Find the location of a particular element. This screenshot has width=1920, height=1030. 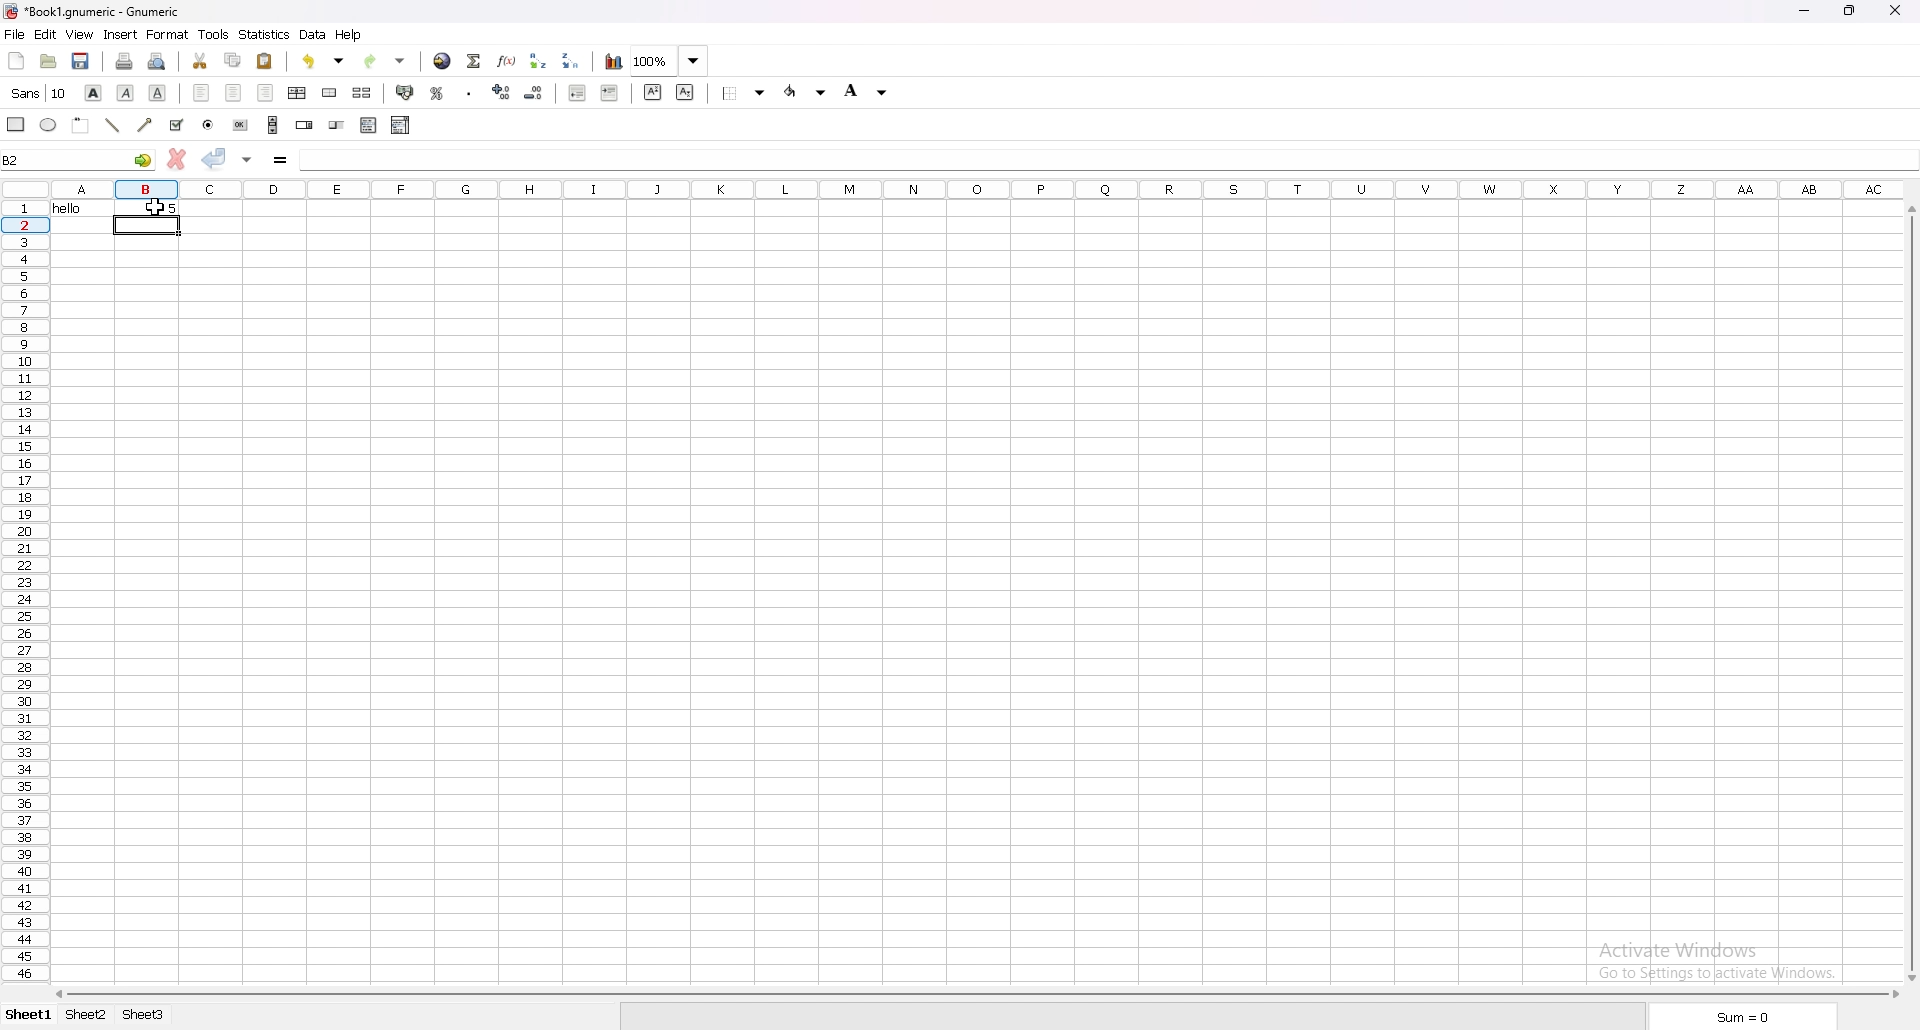

enter formula is located at coordinates (281, 160).